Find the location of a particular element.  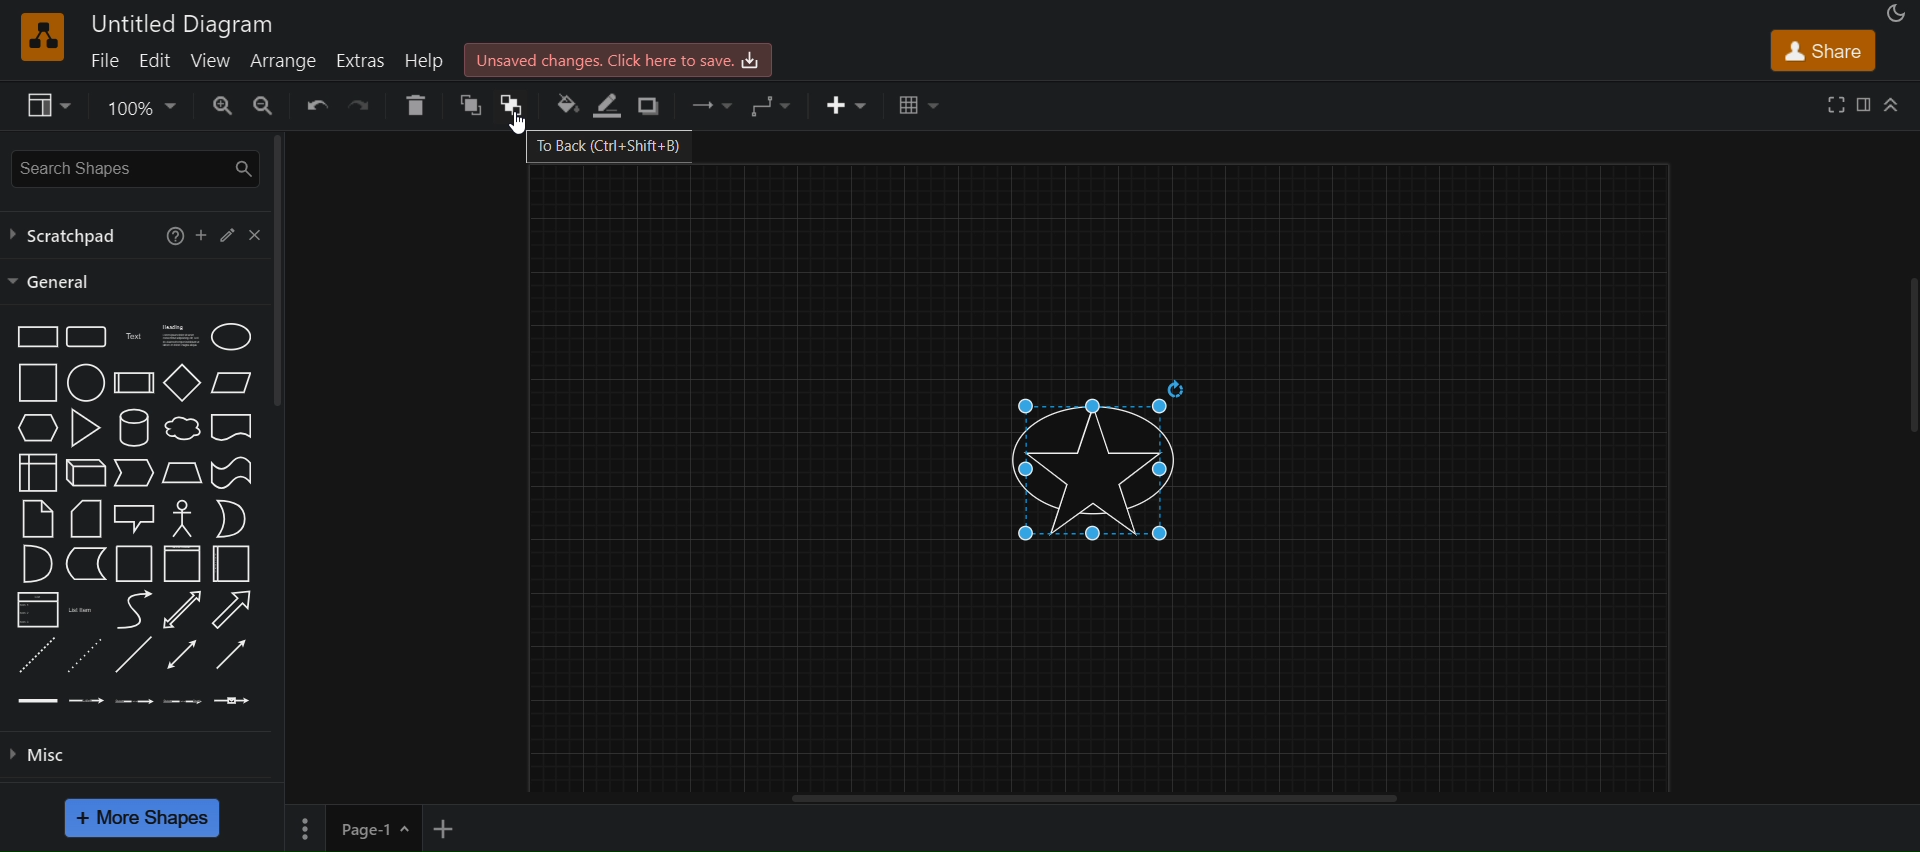

callout is located at coordinates (133, 517).